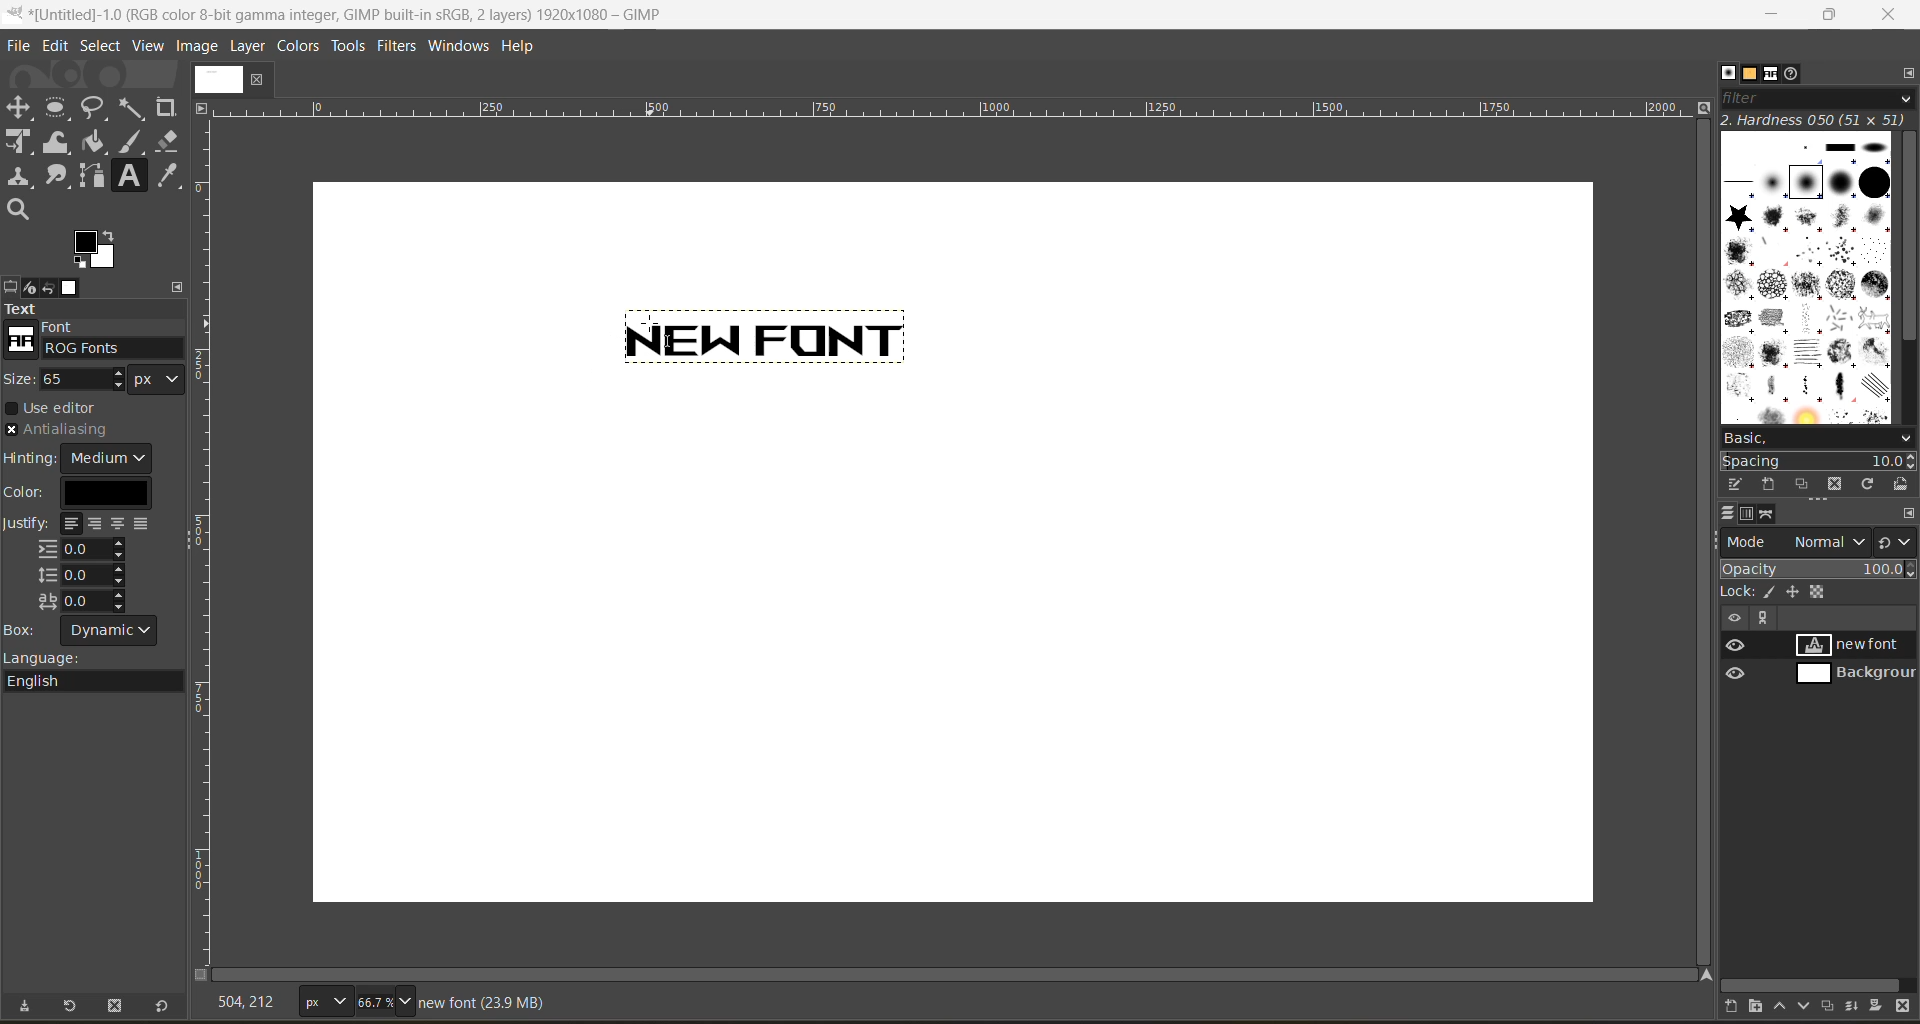 Image resolution: width=1920 pixels, height=1024 pixels. Describe the element at coordinates (1839, 481) in the screenshot. I see `delete this brush` at that location.